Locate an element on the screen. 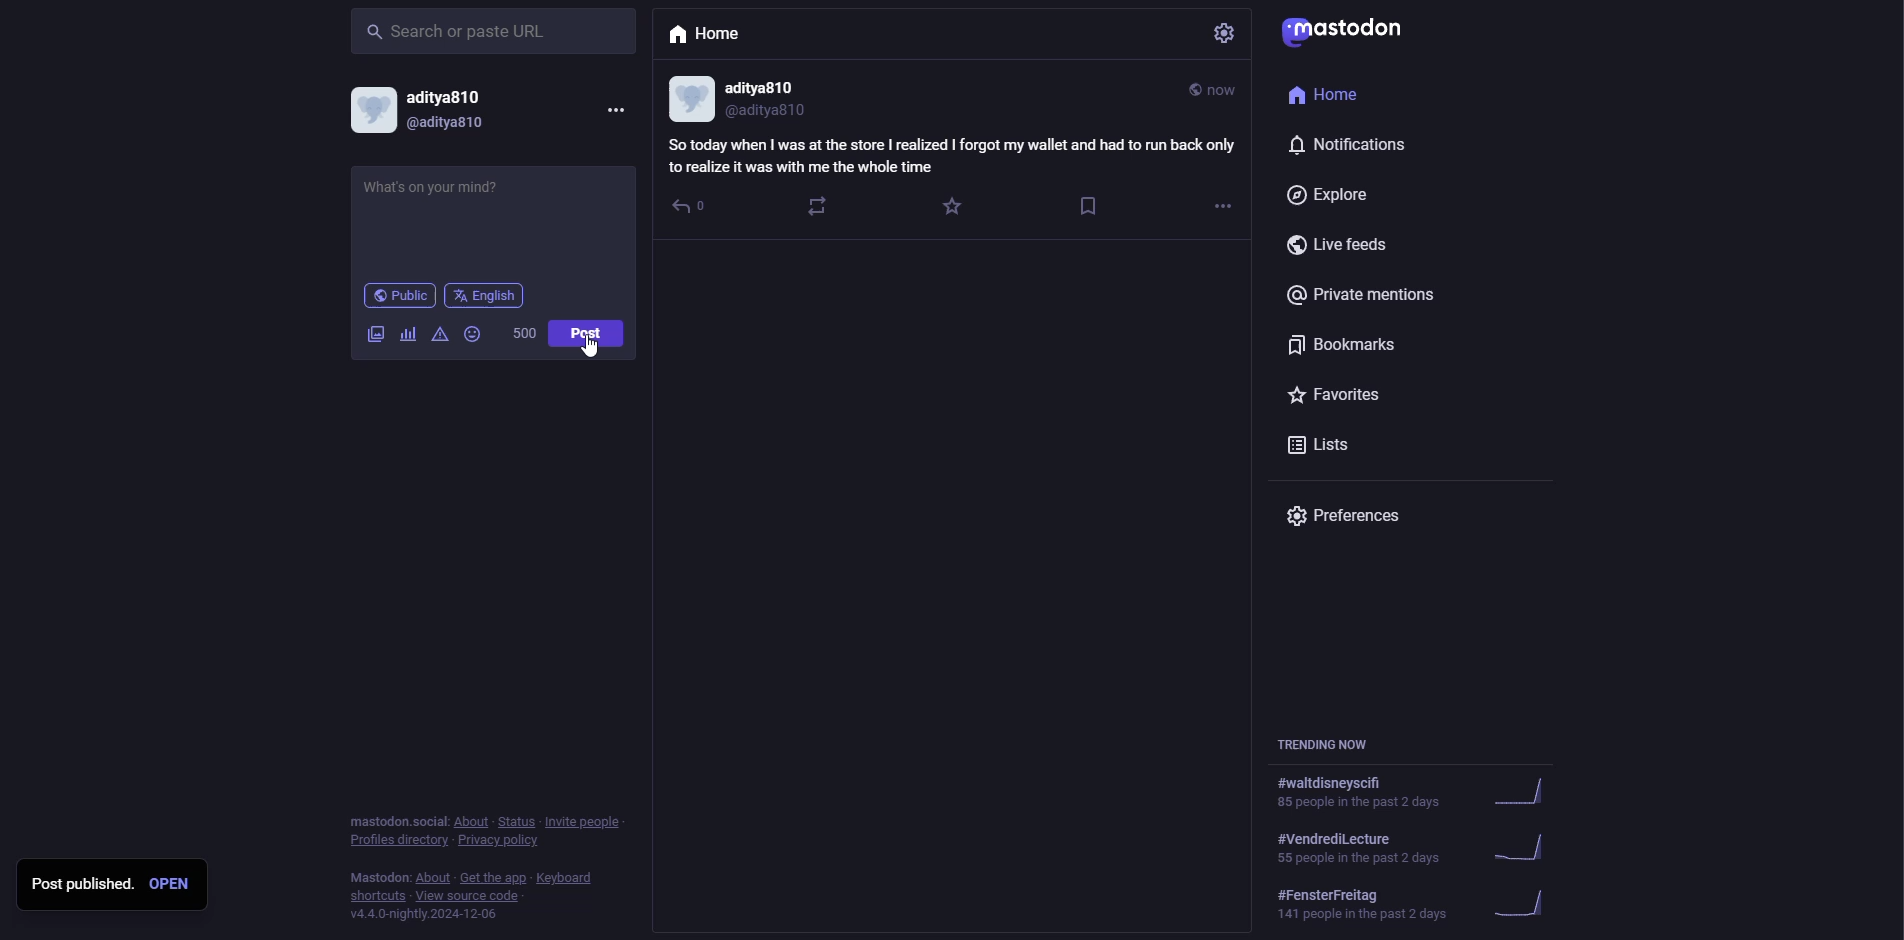 The height and width of the screenshot is (940, 1904). notifications is located at coordinates (1350, 145).